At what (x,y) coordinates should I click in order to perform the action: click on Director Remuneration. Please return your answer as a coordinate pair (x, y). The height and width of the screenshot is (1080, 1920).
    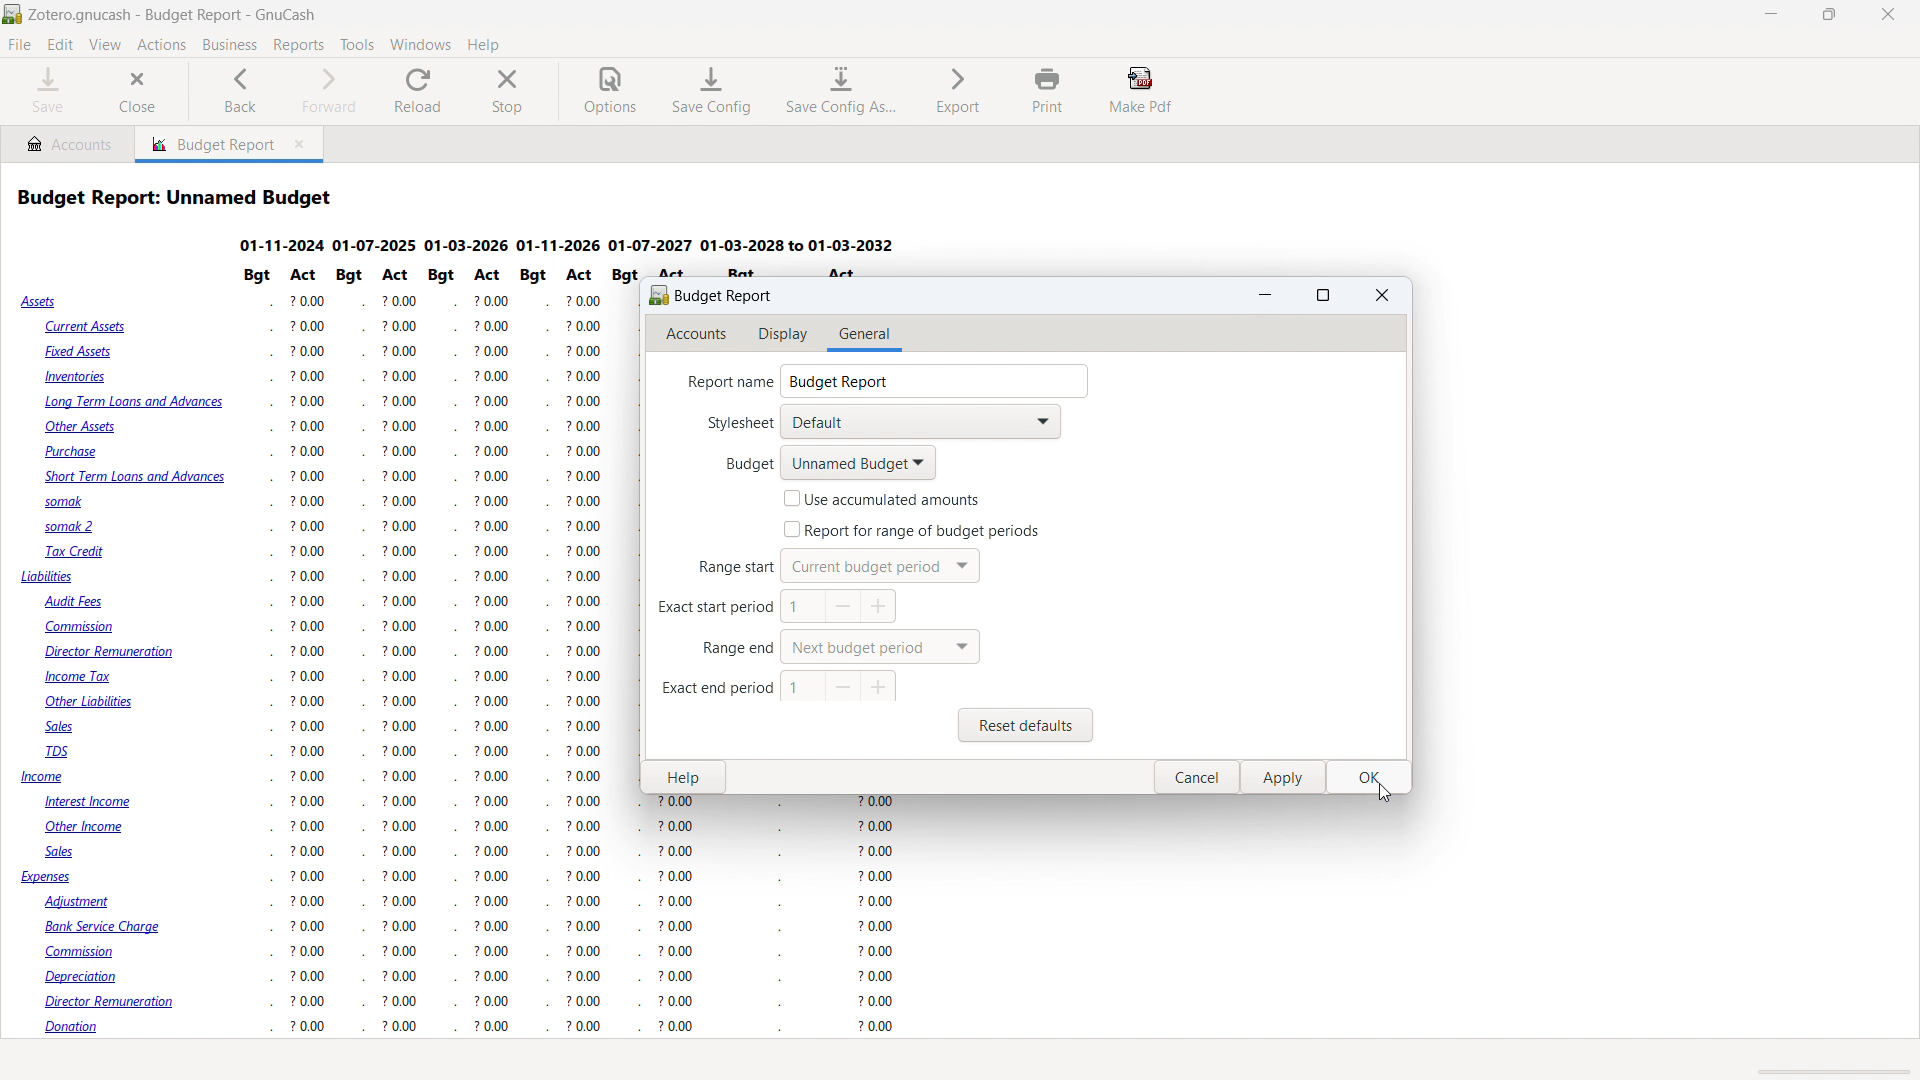
    Looking at the image, I should click on (111, 653).